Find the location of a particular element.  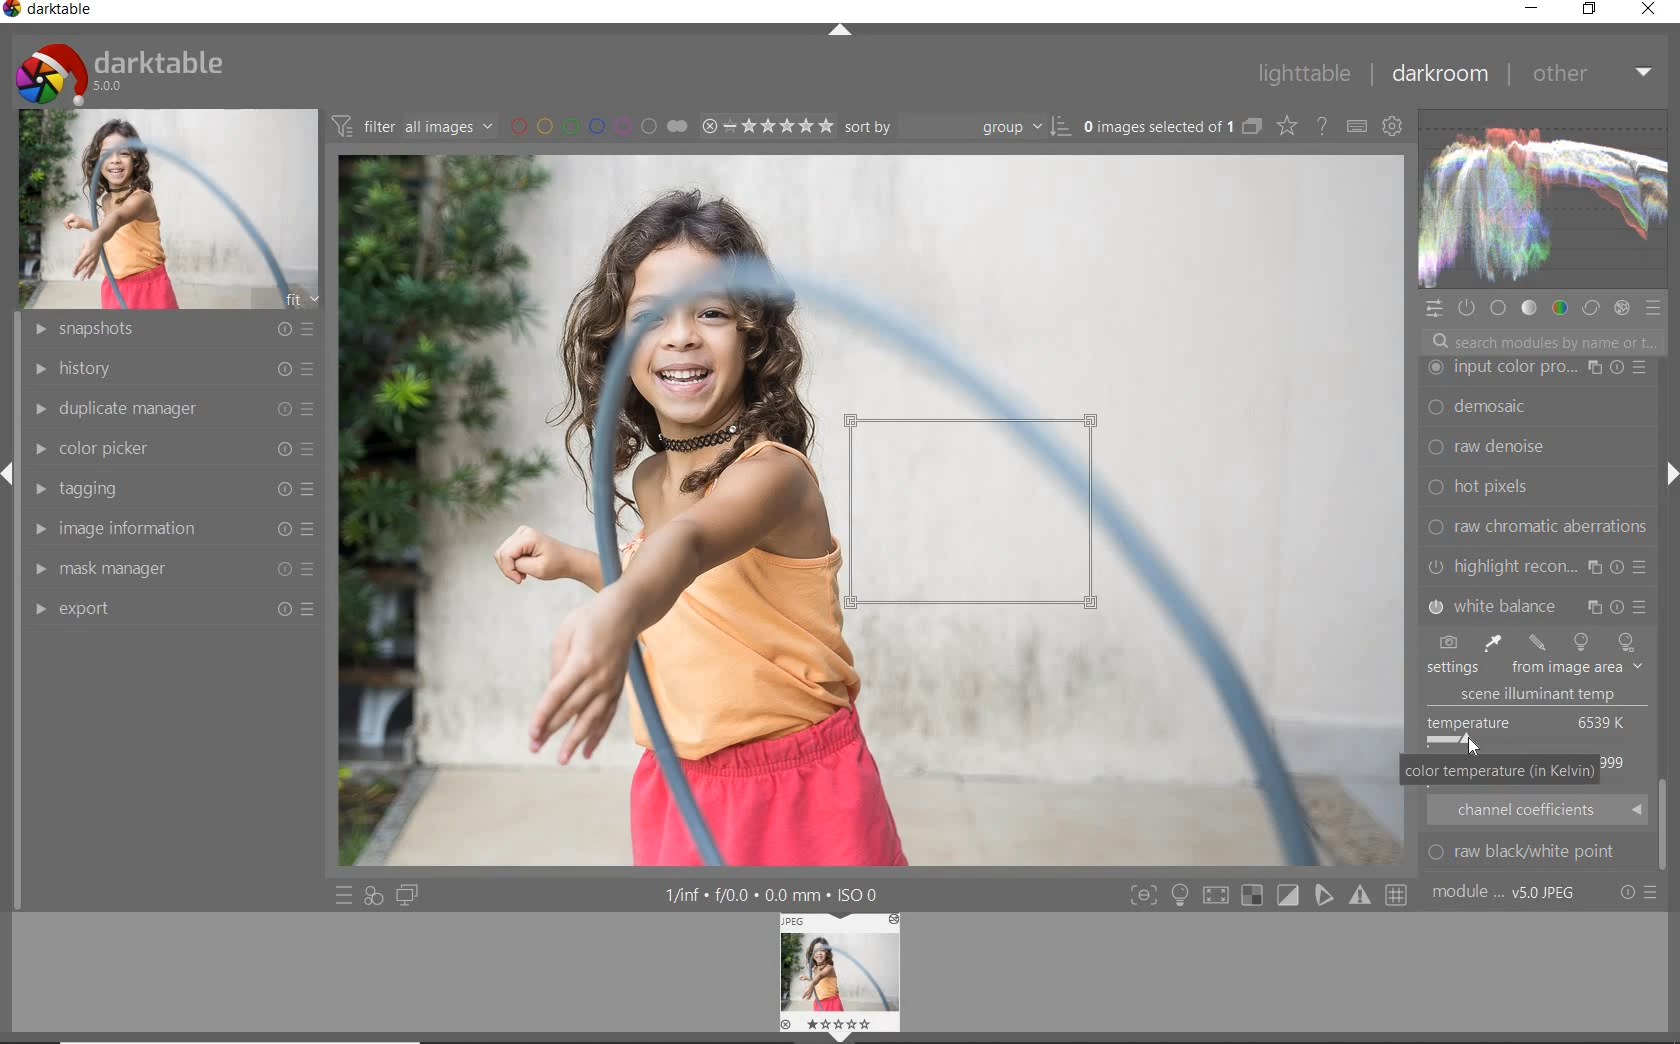

show only active module is located at coordinates (1468, 309).